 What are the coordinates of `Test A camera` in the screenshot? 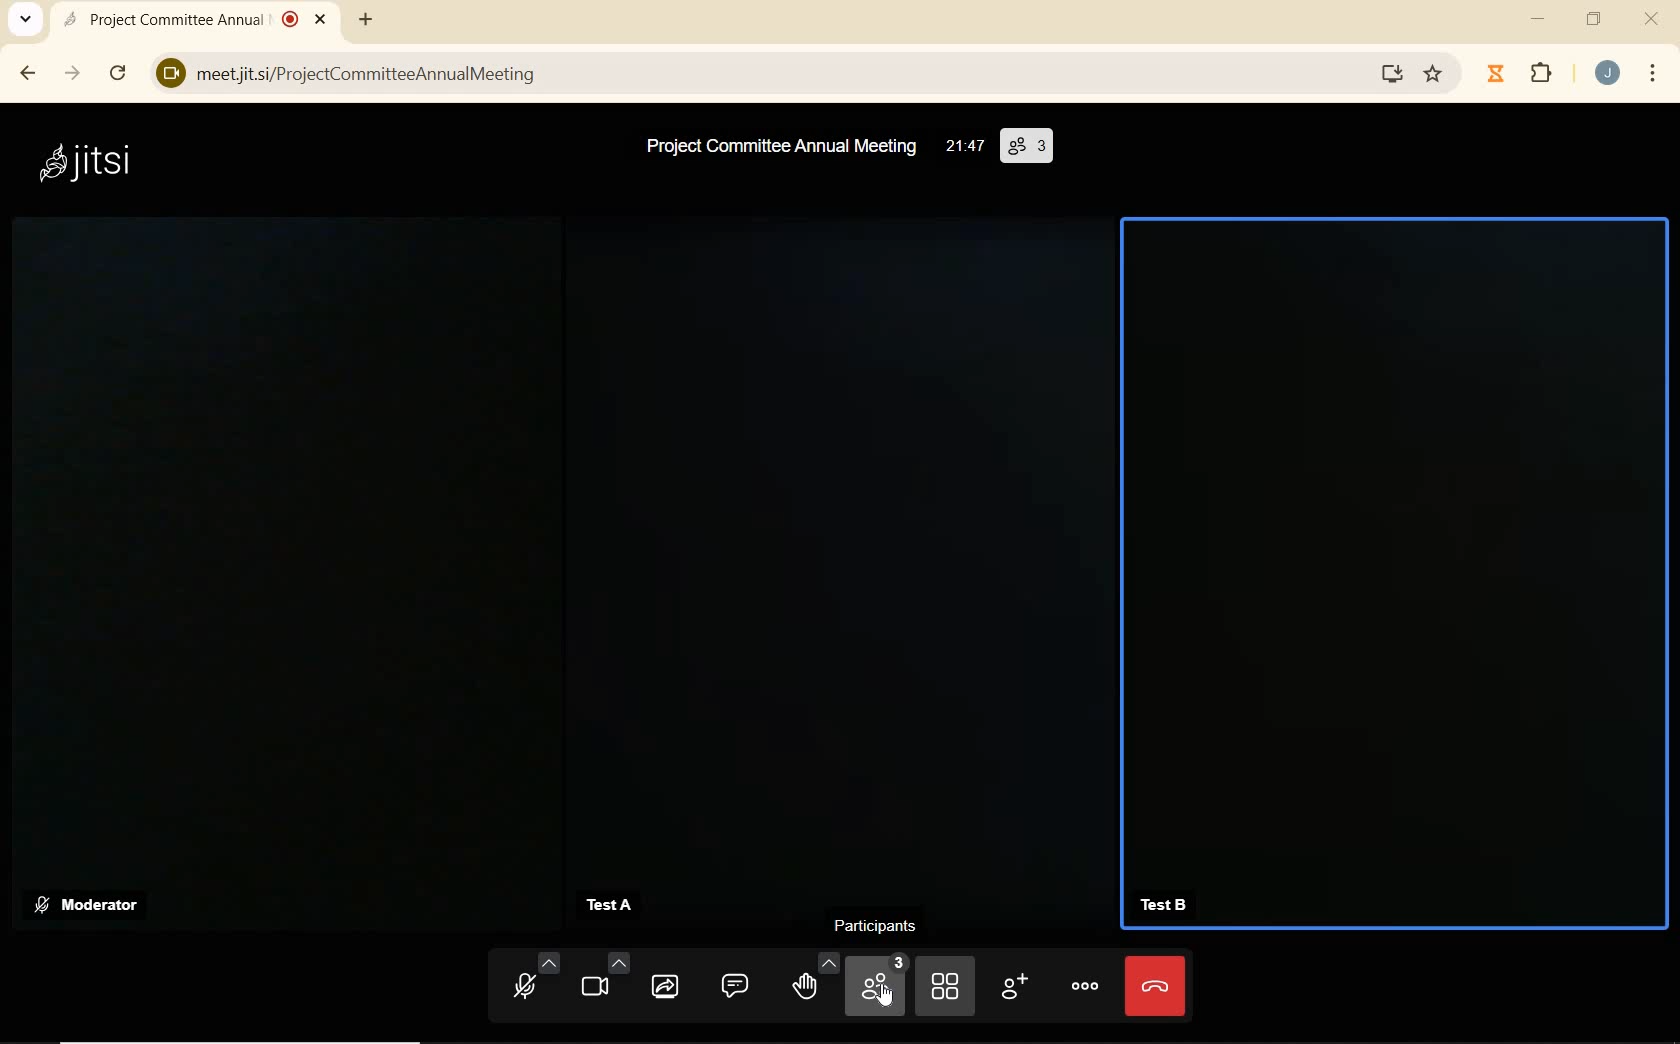 It's located at (837, 547).